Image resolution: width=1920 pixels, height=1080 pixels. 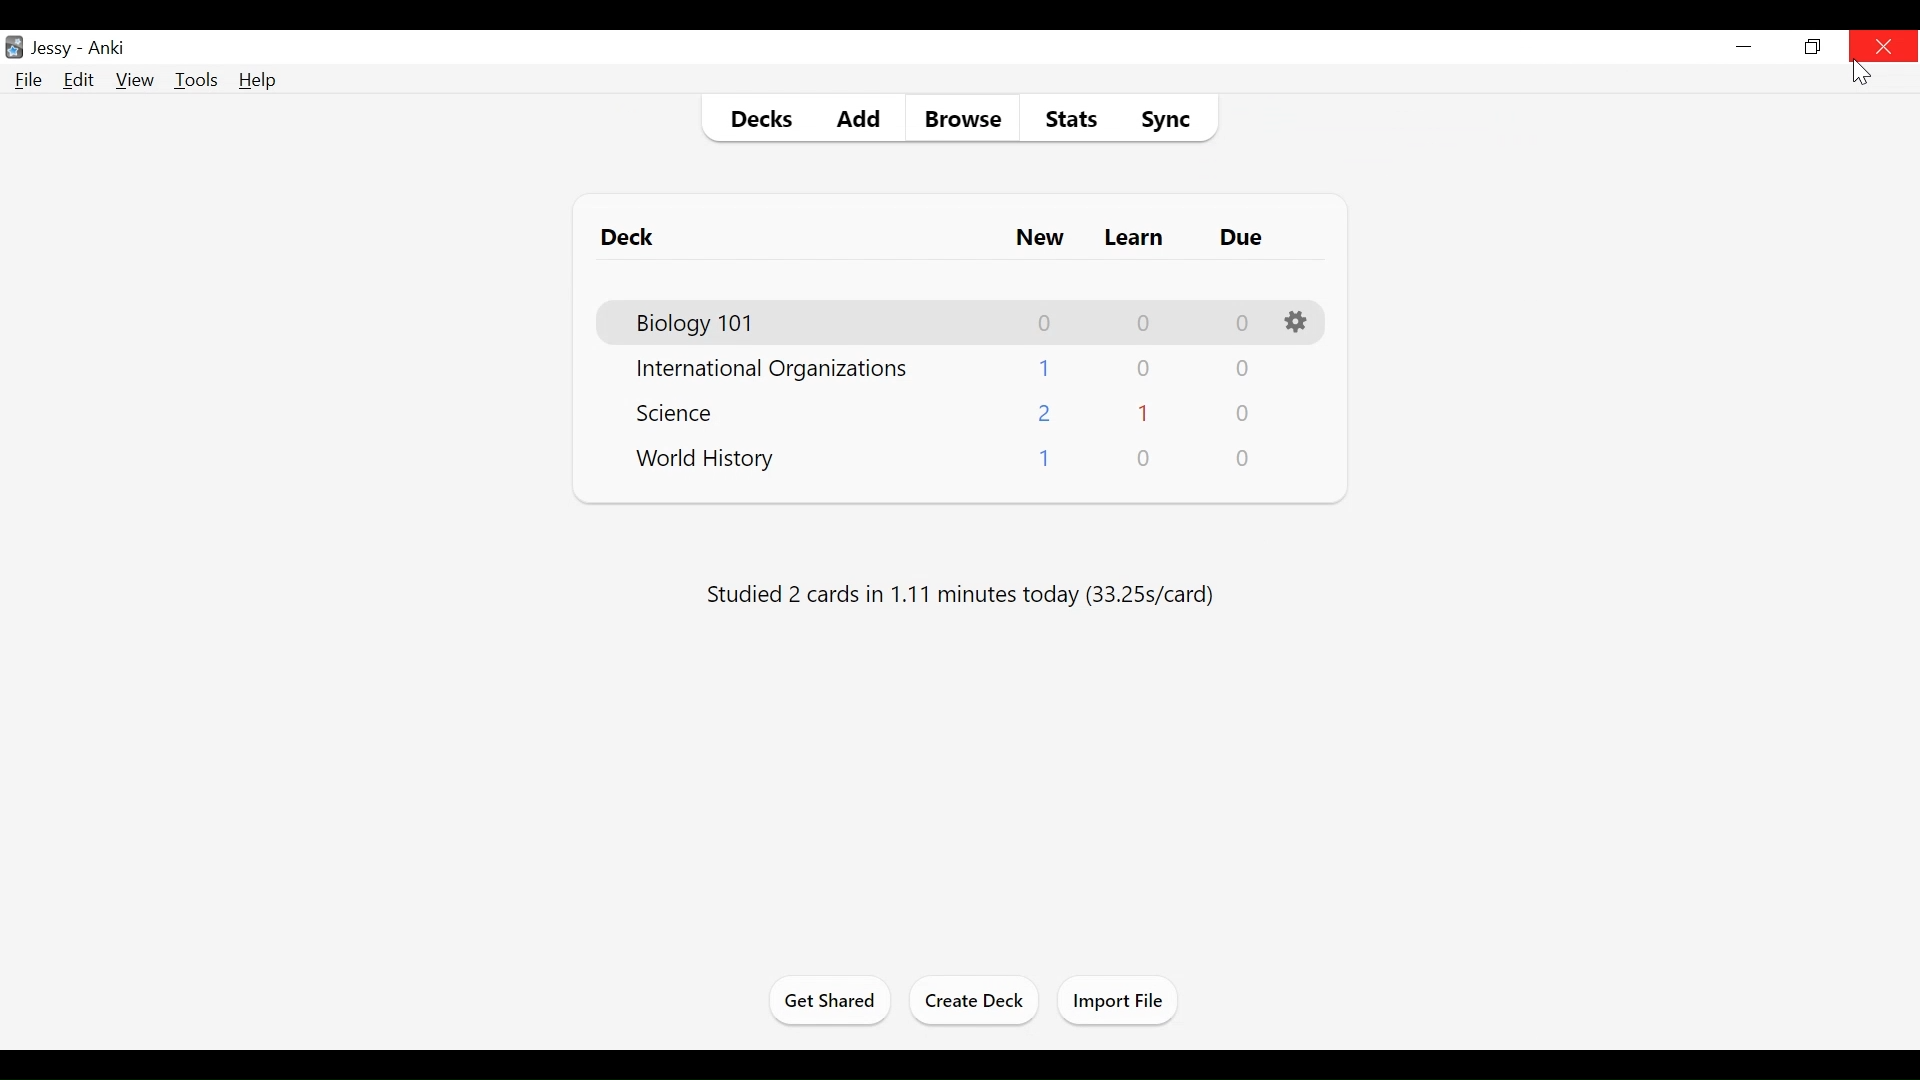 What do you see at coordinates (1240, 238) in the screenshot?
I see `Due Cards` at bounding box center [1240, 238].